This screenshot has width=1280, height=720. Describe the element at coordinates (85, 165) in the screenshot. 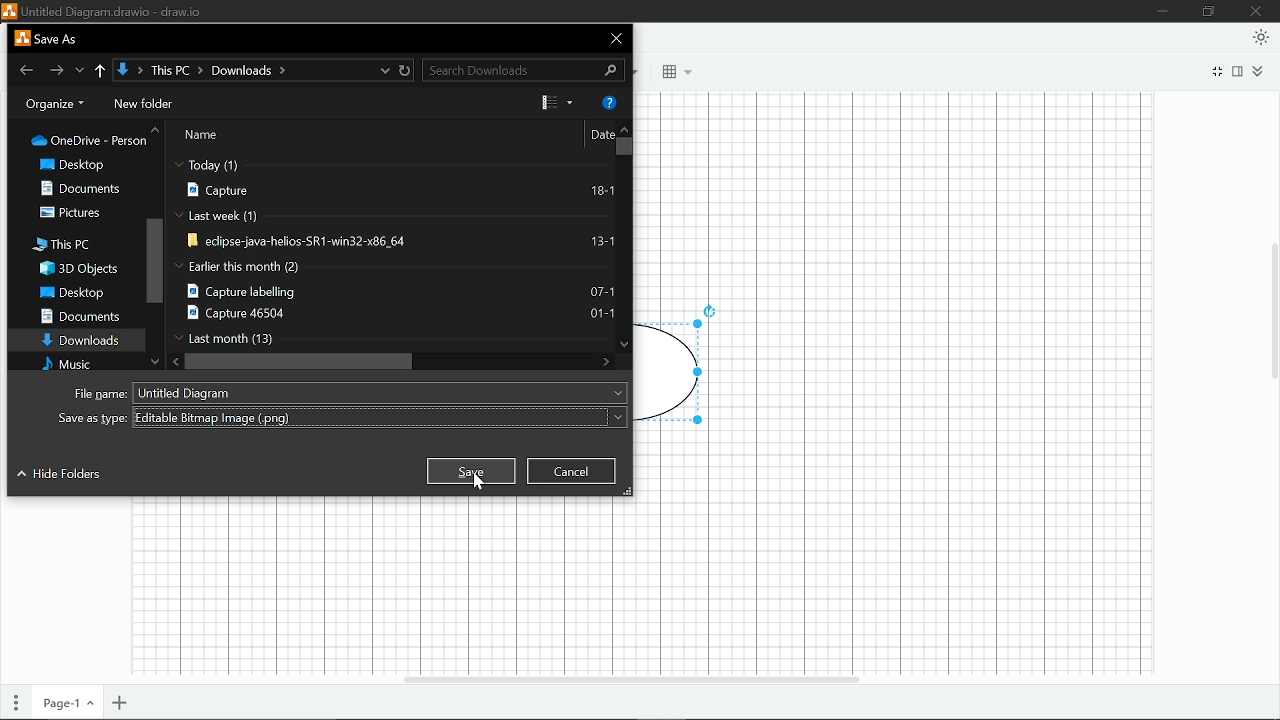

I see `Desktop` at that location.